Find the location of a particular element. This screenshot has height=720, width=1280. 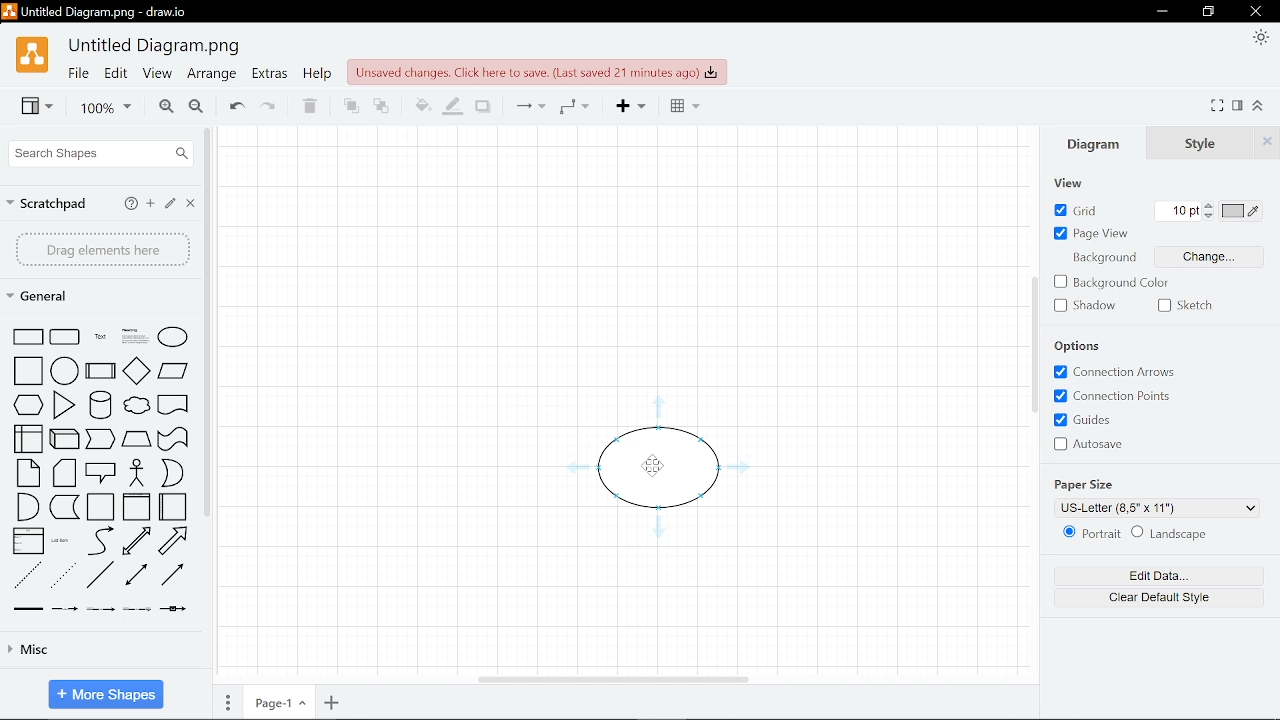

Zoom out is located at coordinates (195, 106).